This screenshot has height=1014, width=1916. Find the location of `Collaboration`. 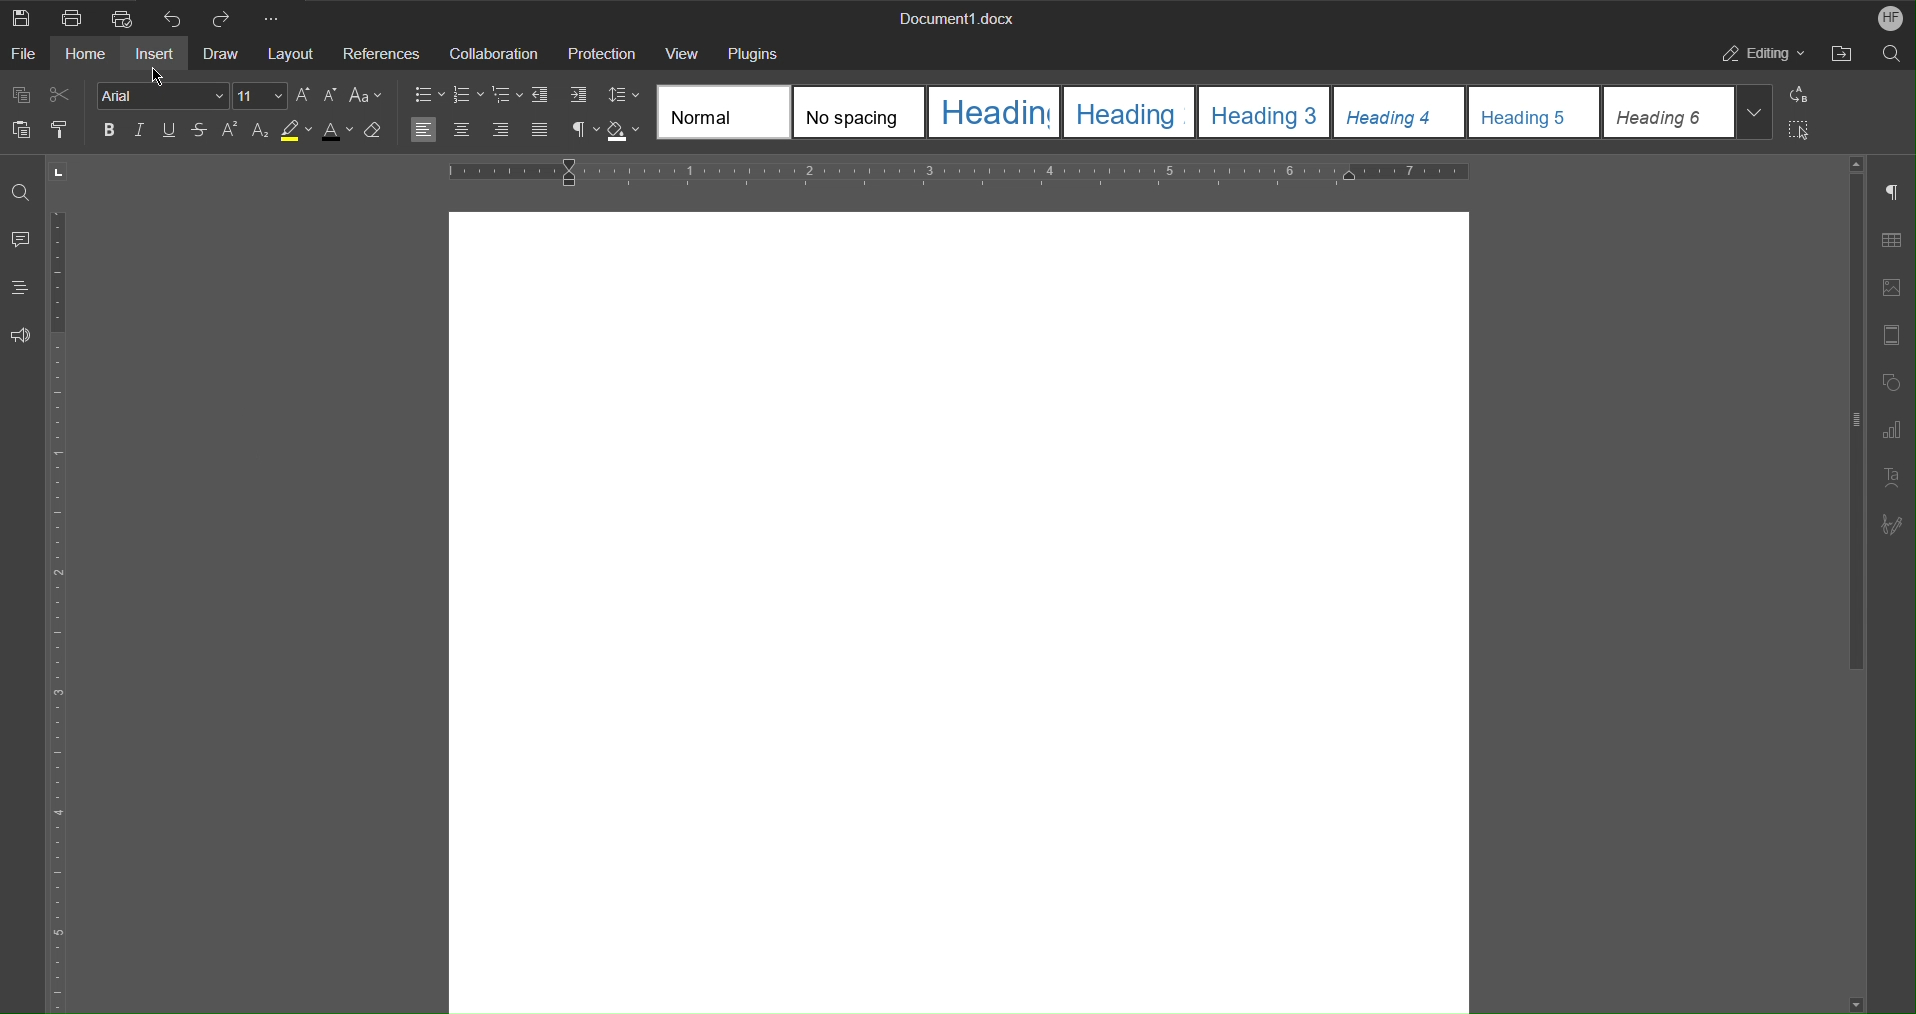

Collaboration is located at coordinates (497, 53).